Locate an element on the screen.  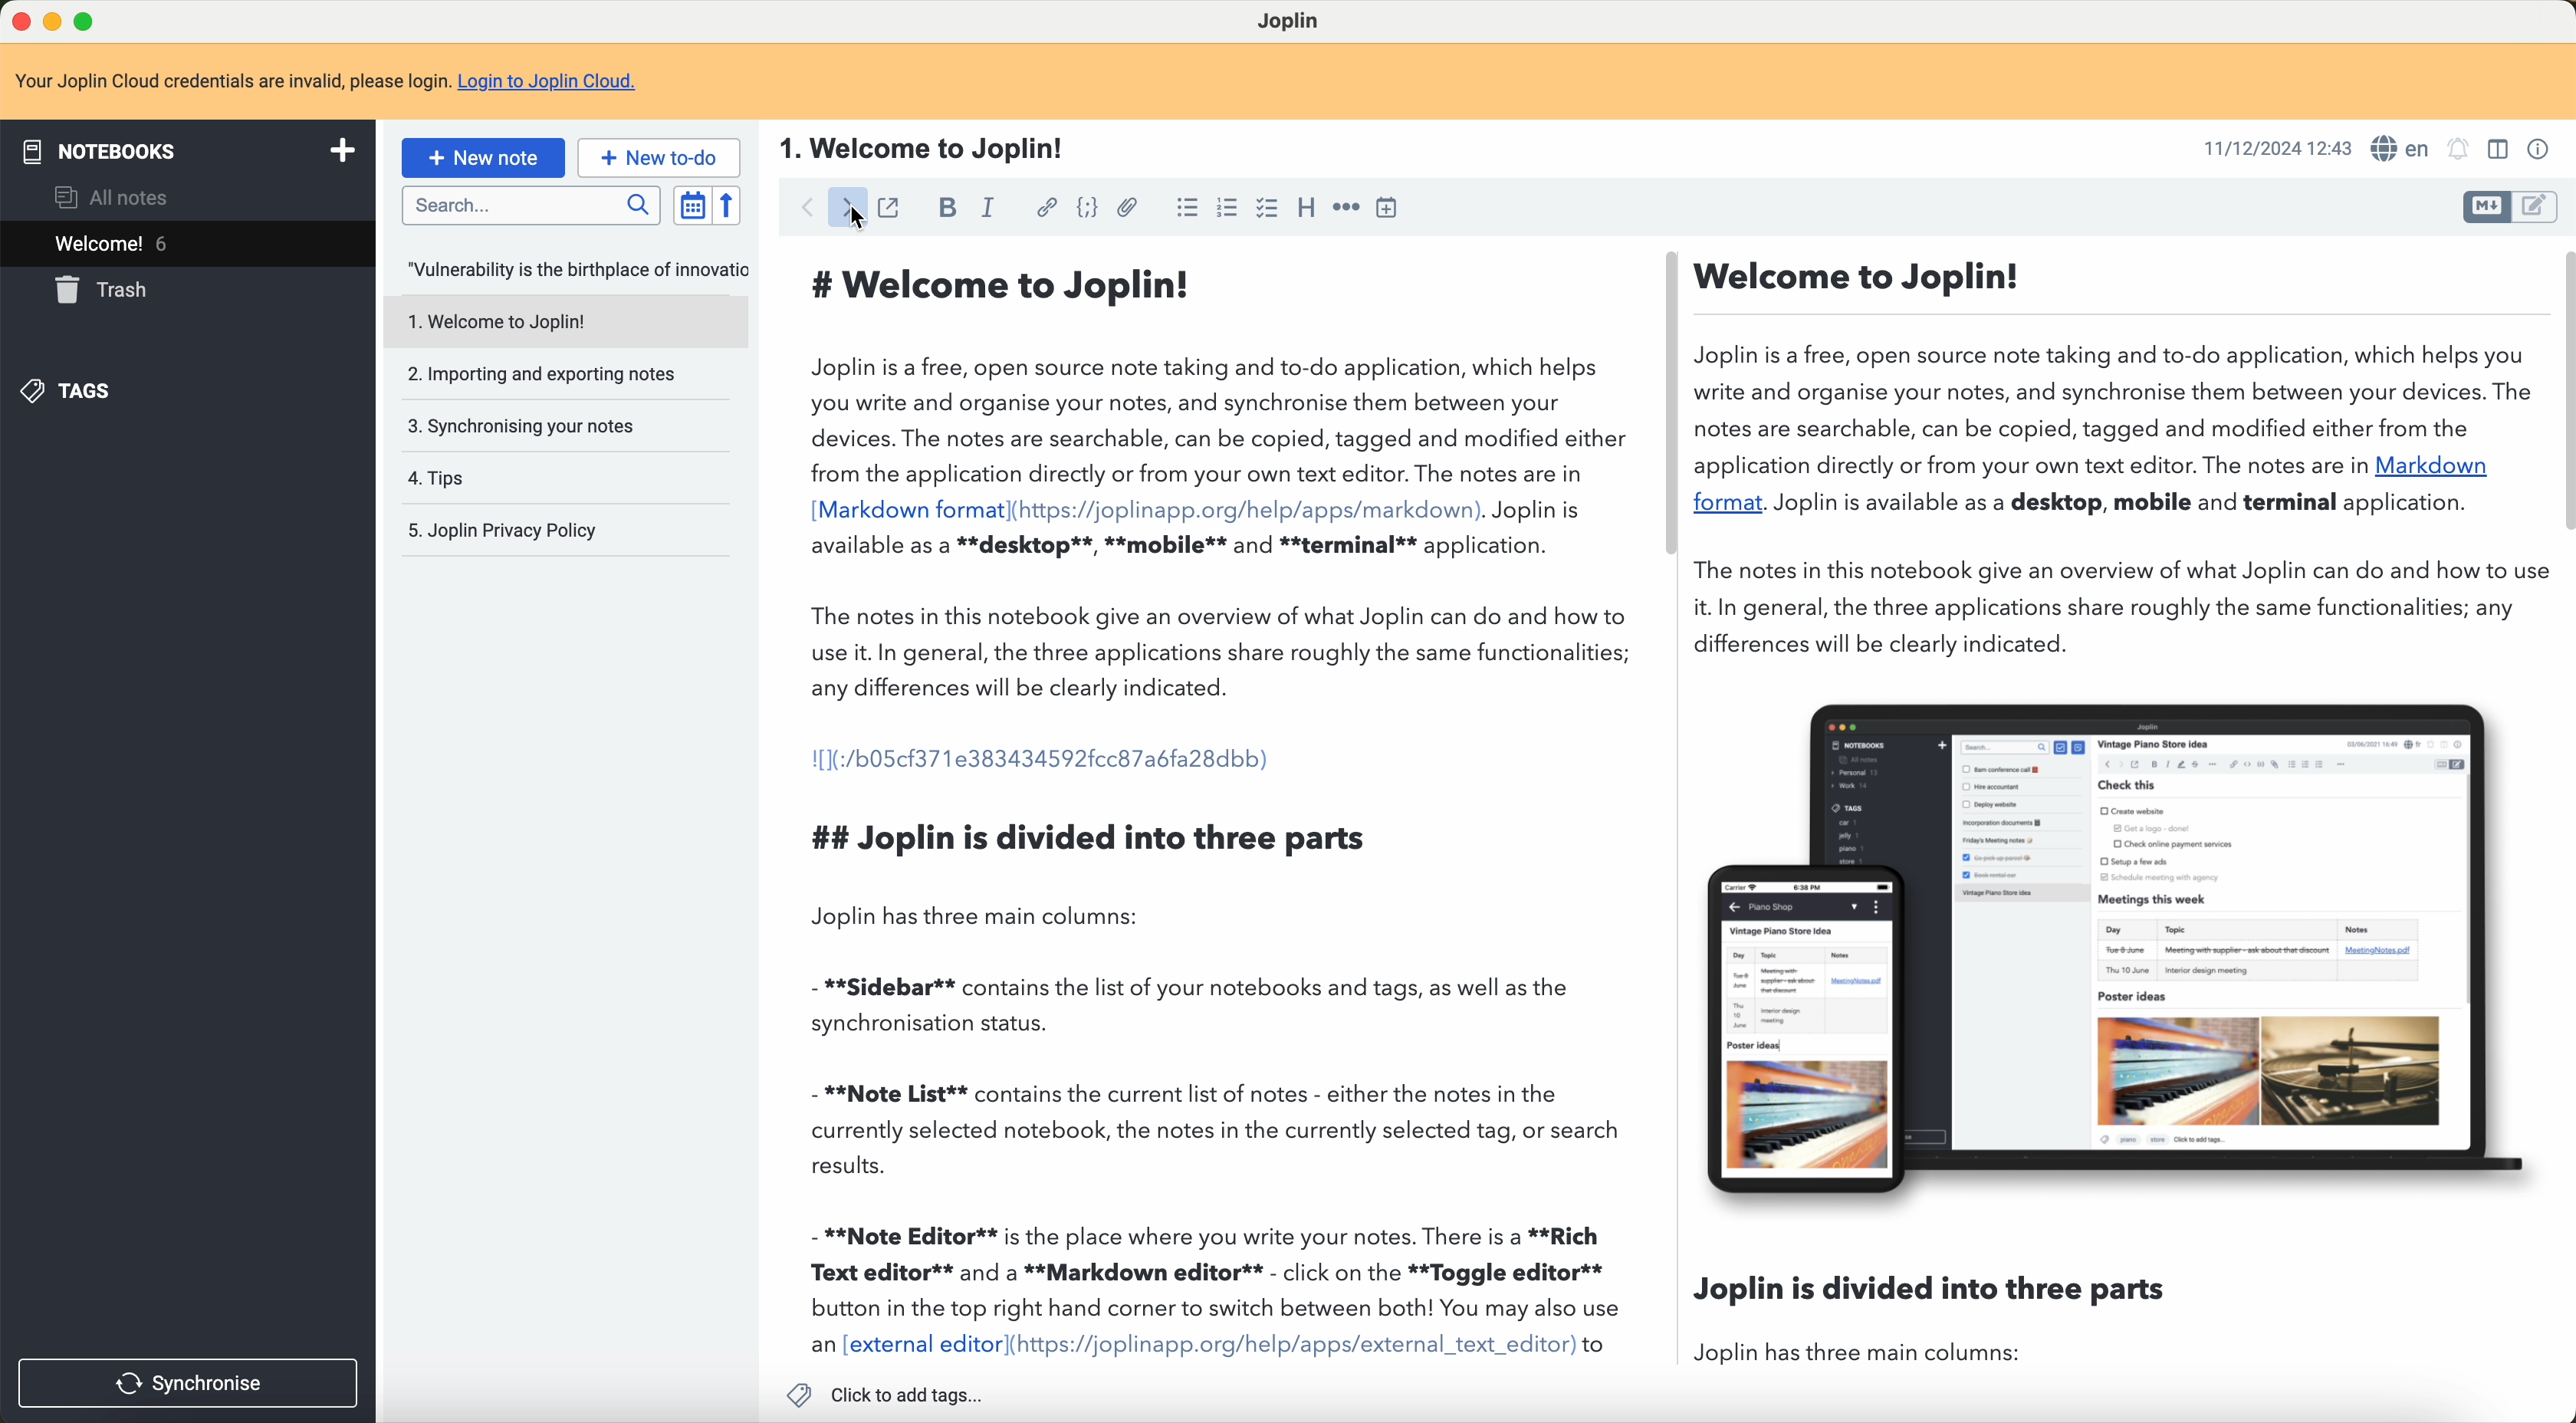
[Markdown format](https://joplinapp.org/help/apps/markdown).. is located at coordinates (1129, 514).